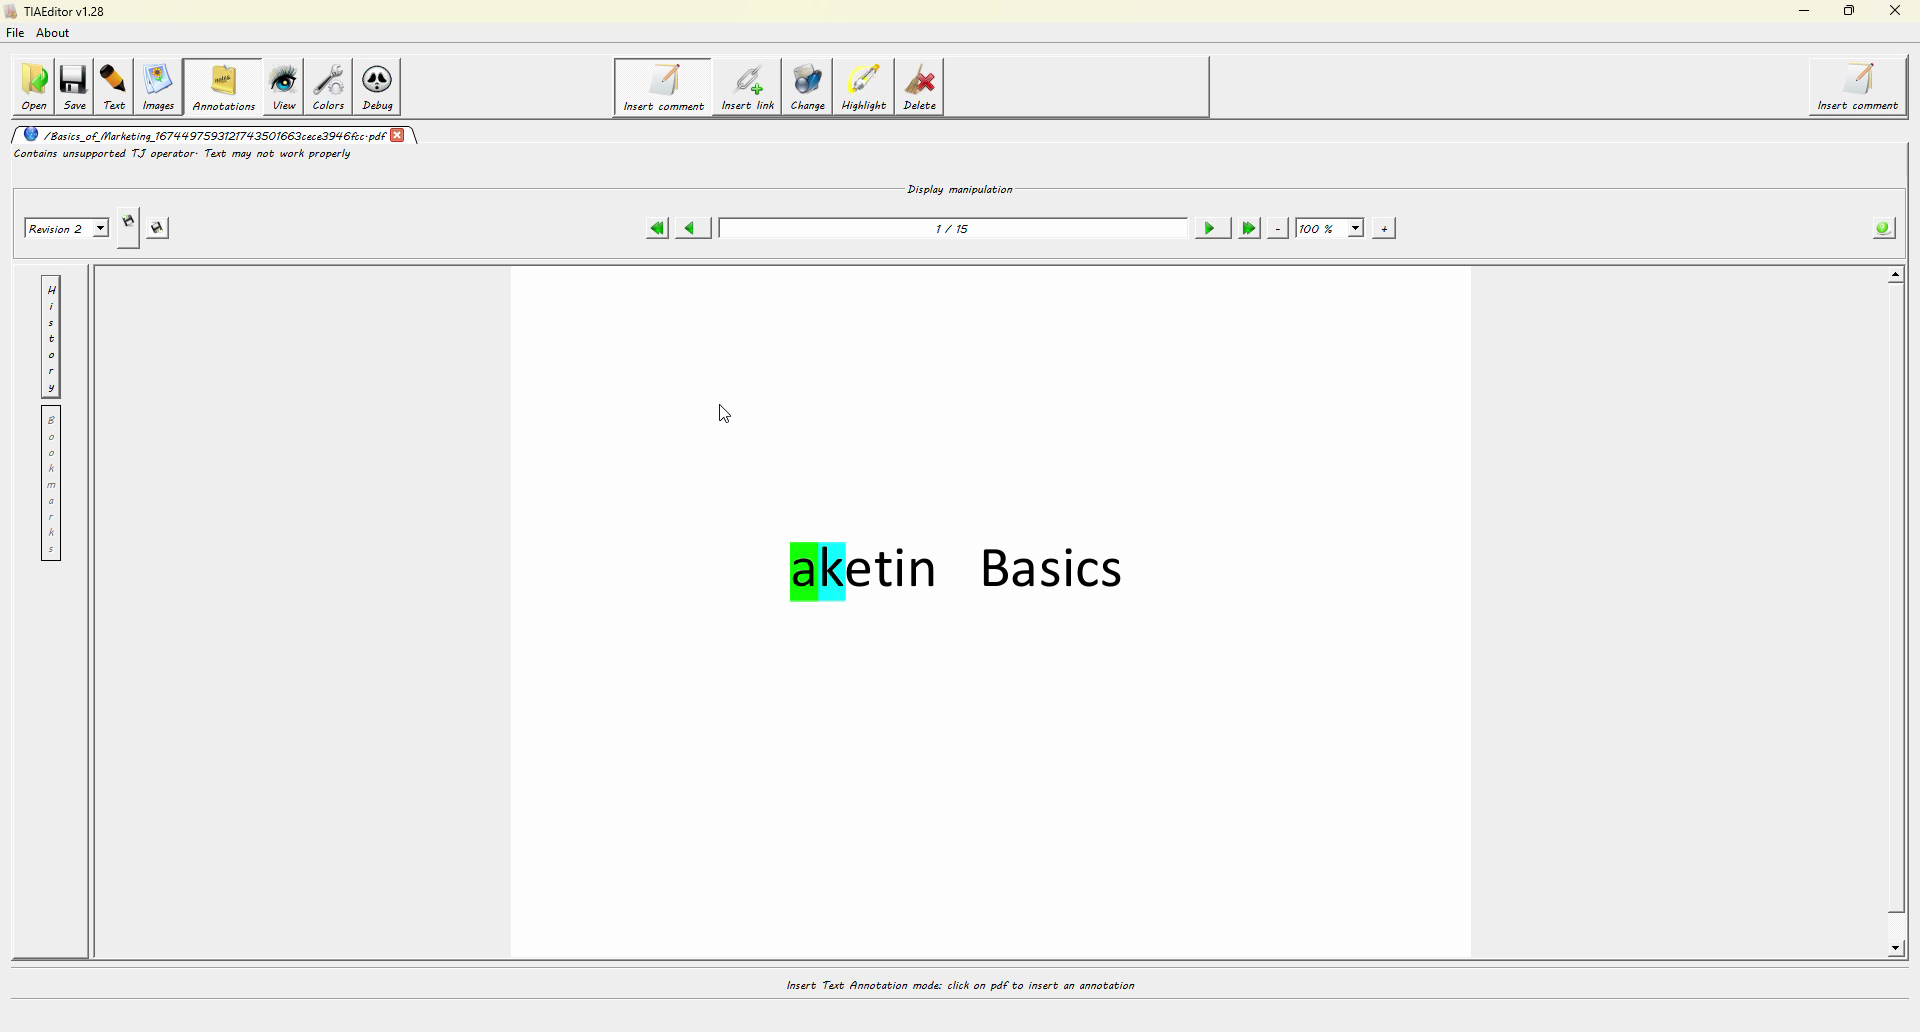  What do you see at coordinates (284, 86) in the screenshot?
I see `view` at bounding box center [284, 86].